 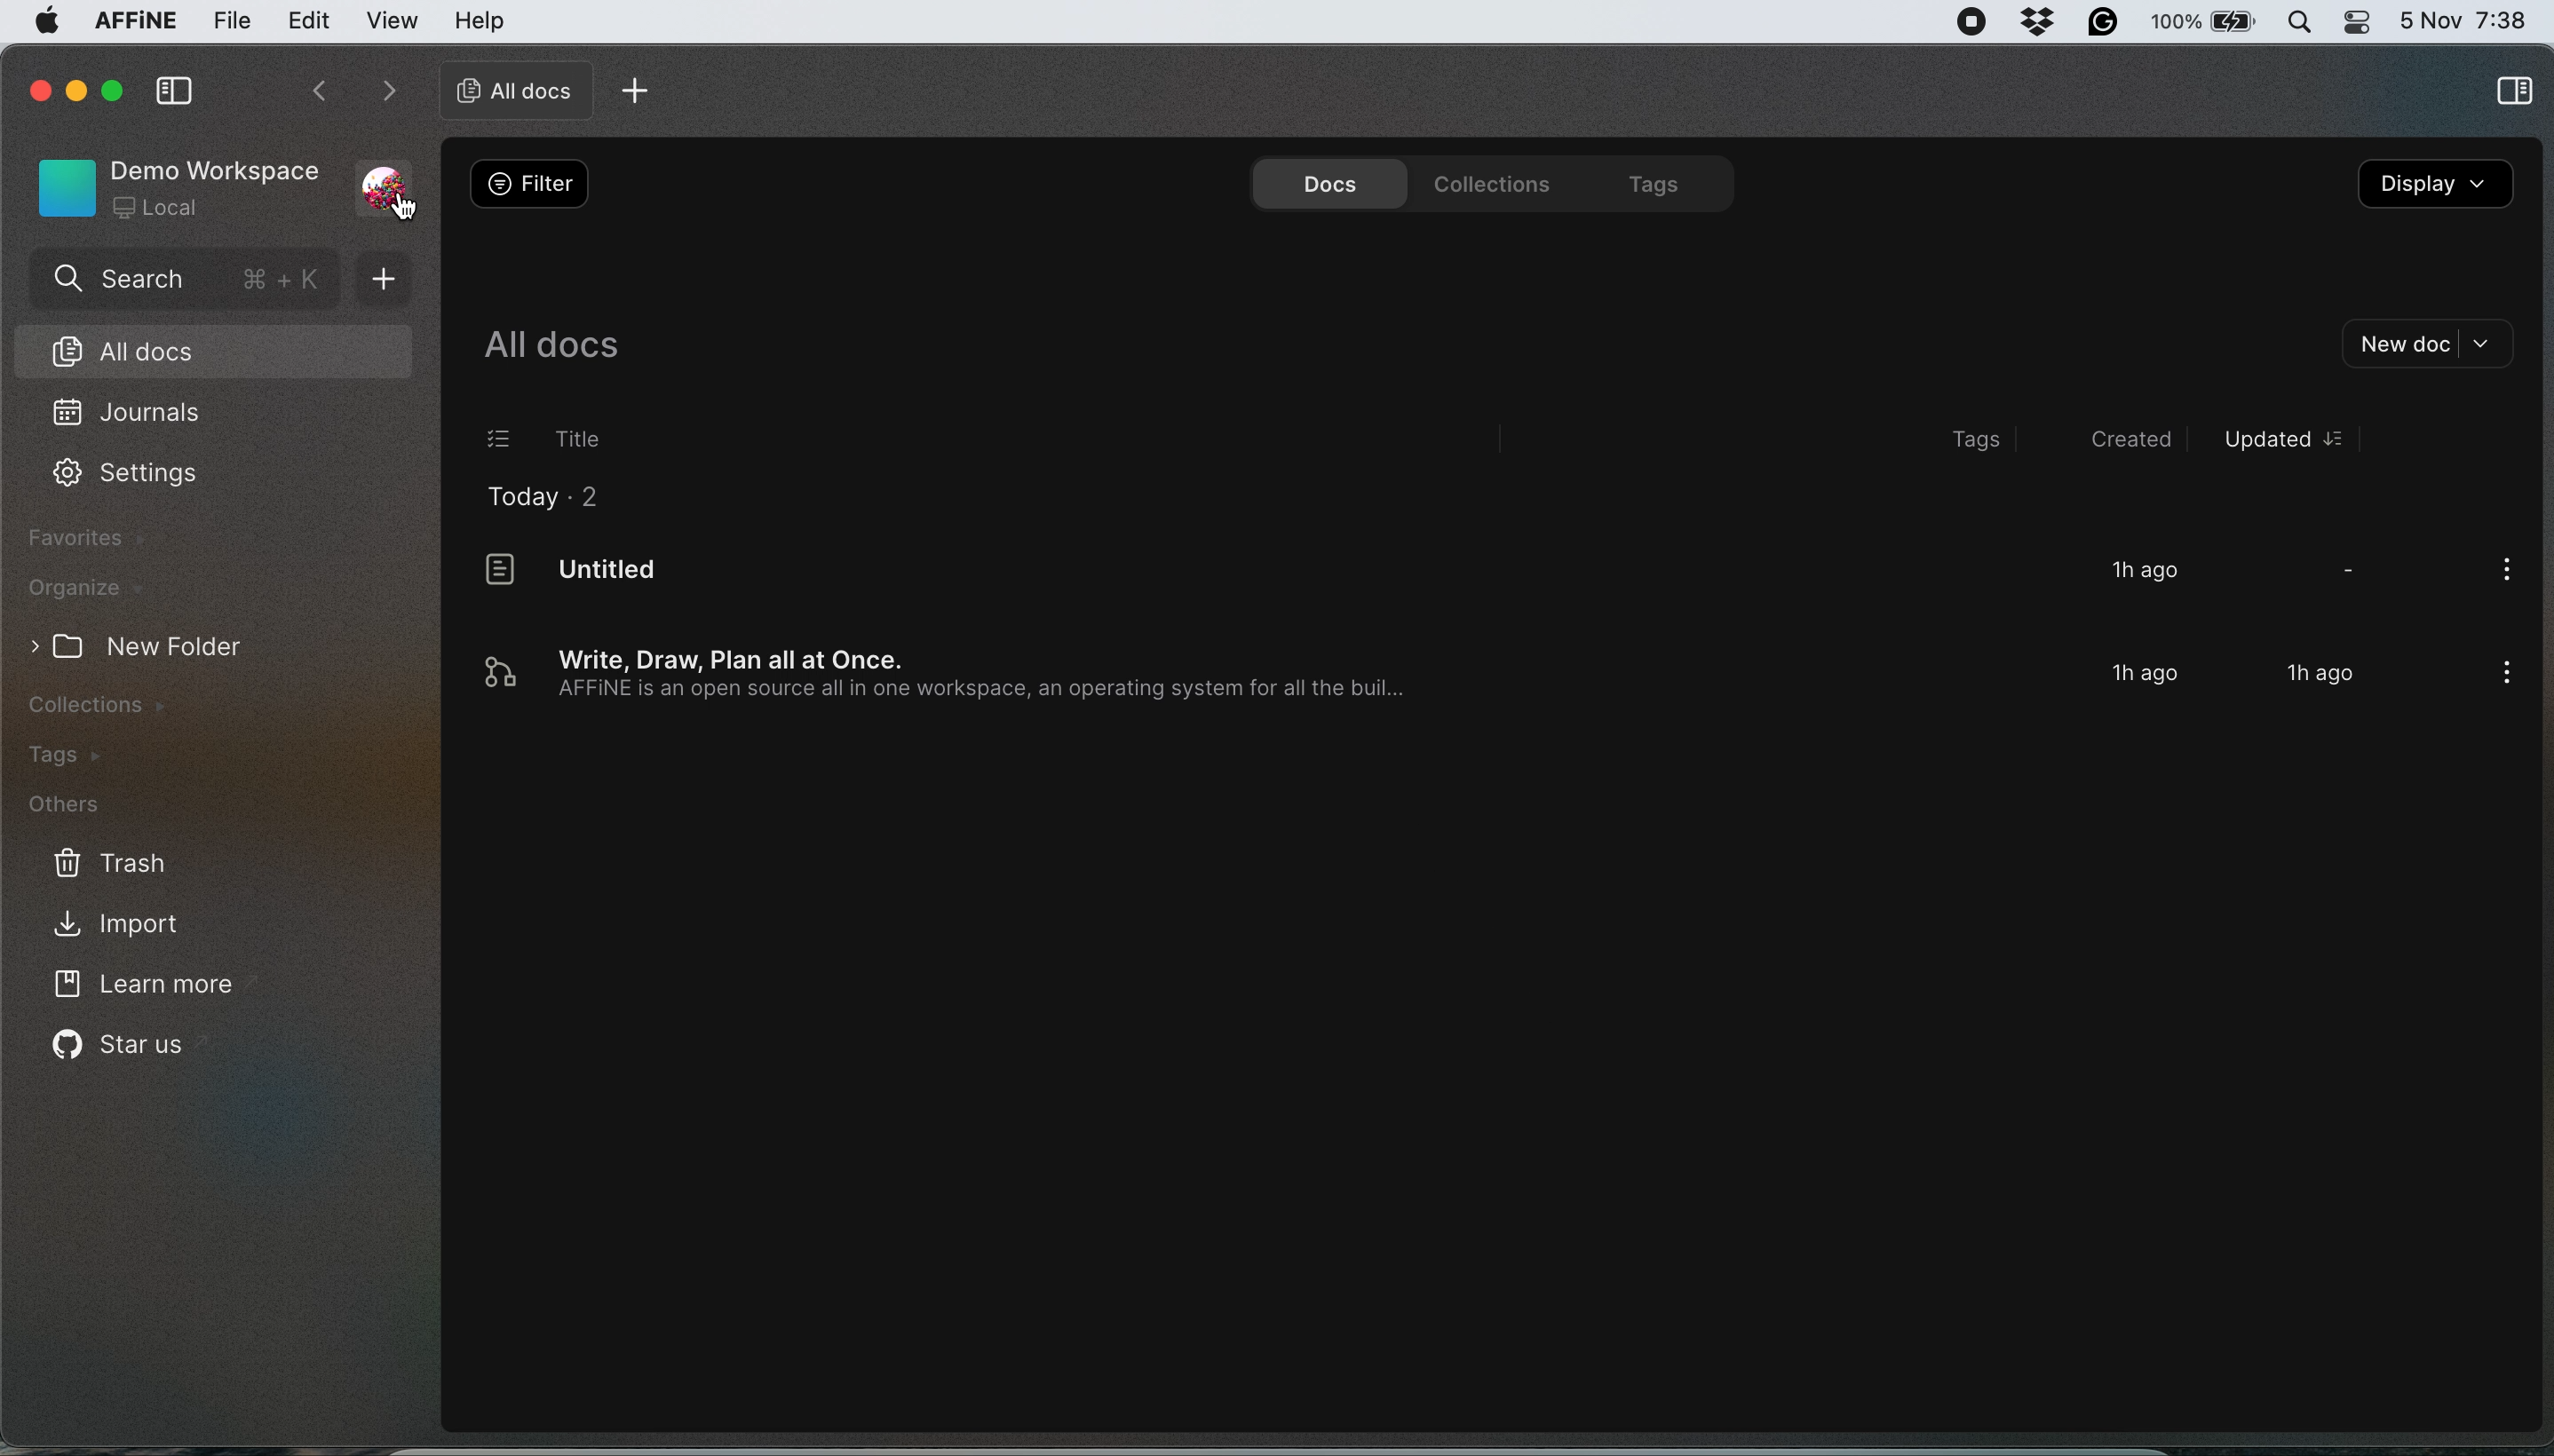 I want to click on maximise, so click(x=115, y=90).